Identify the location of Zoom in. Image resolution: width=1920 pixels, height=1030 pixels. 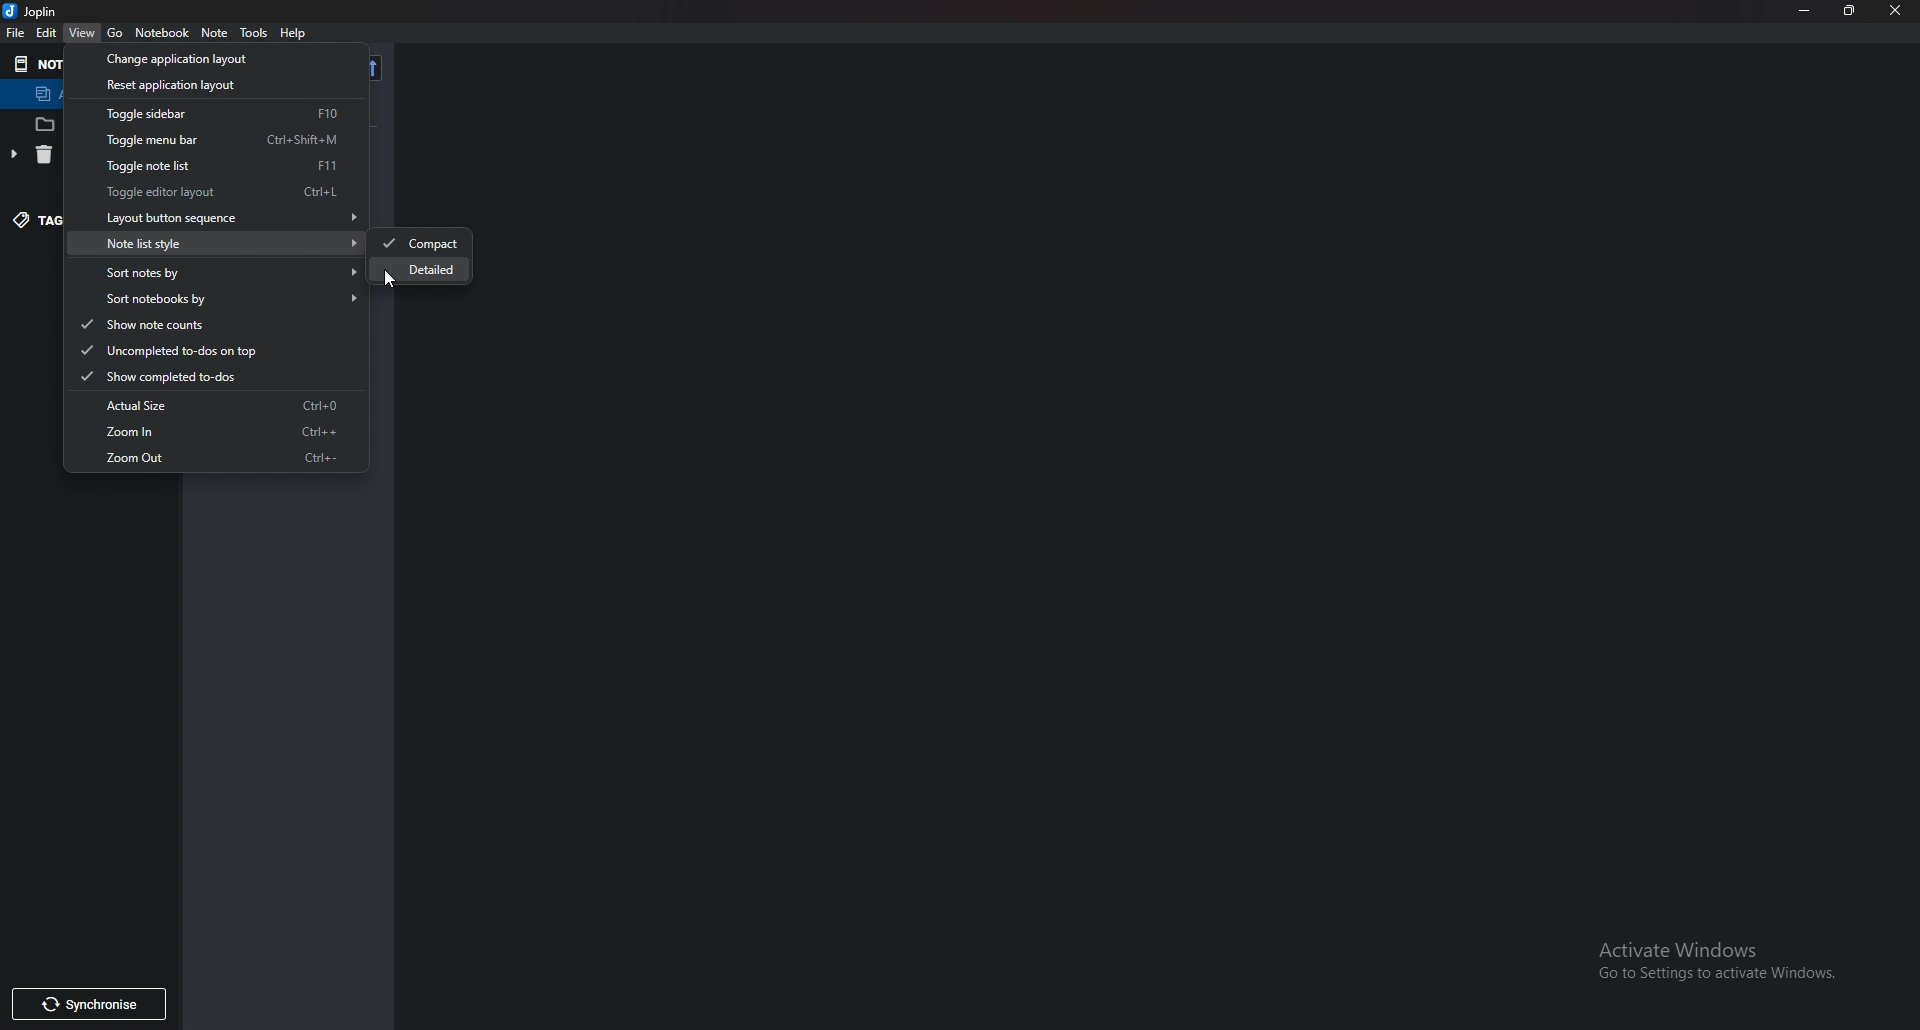
(212, 432).